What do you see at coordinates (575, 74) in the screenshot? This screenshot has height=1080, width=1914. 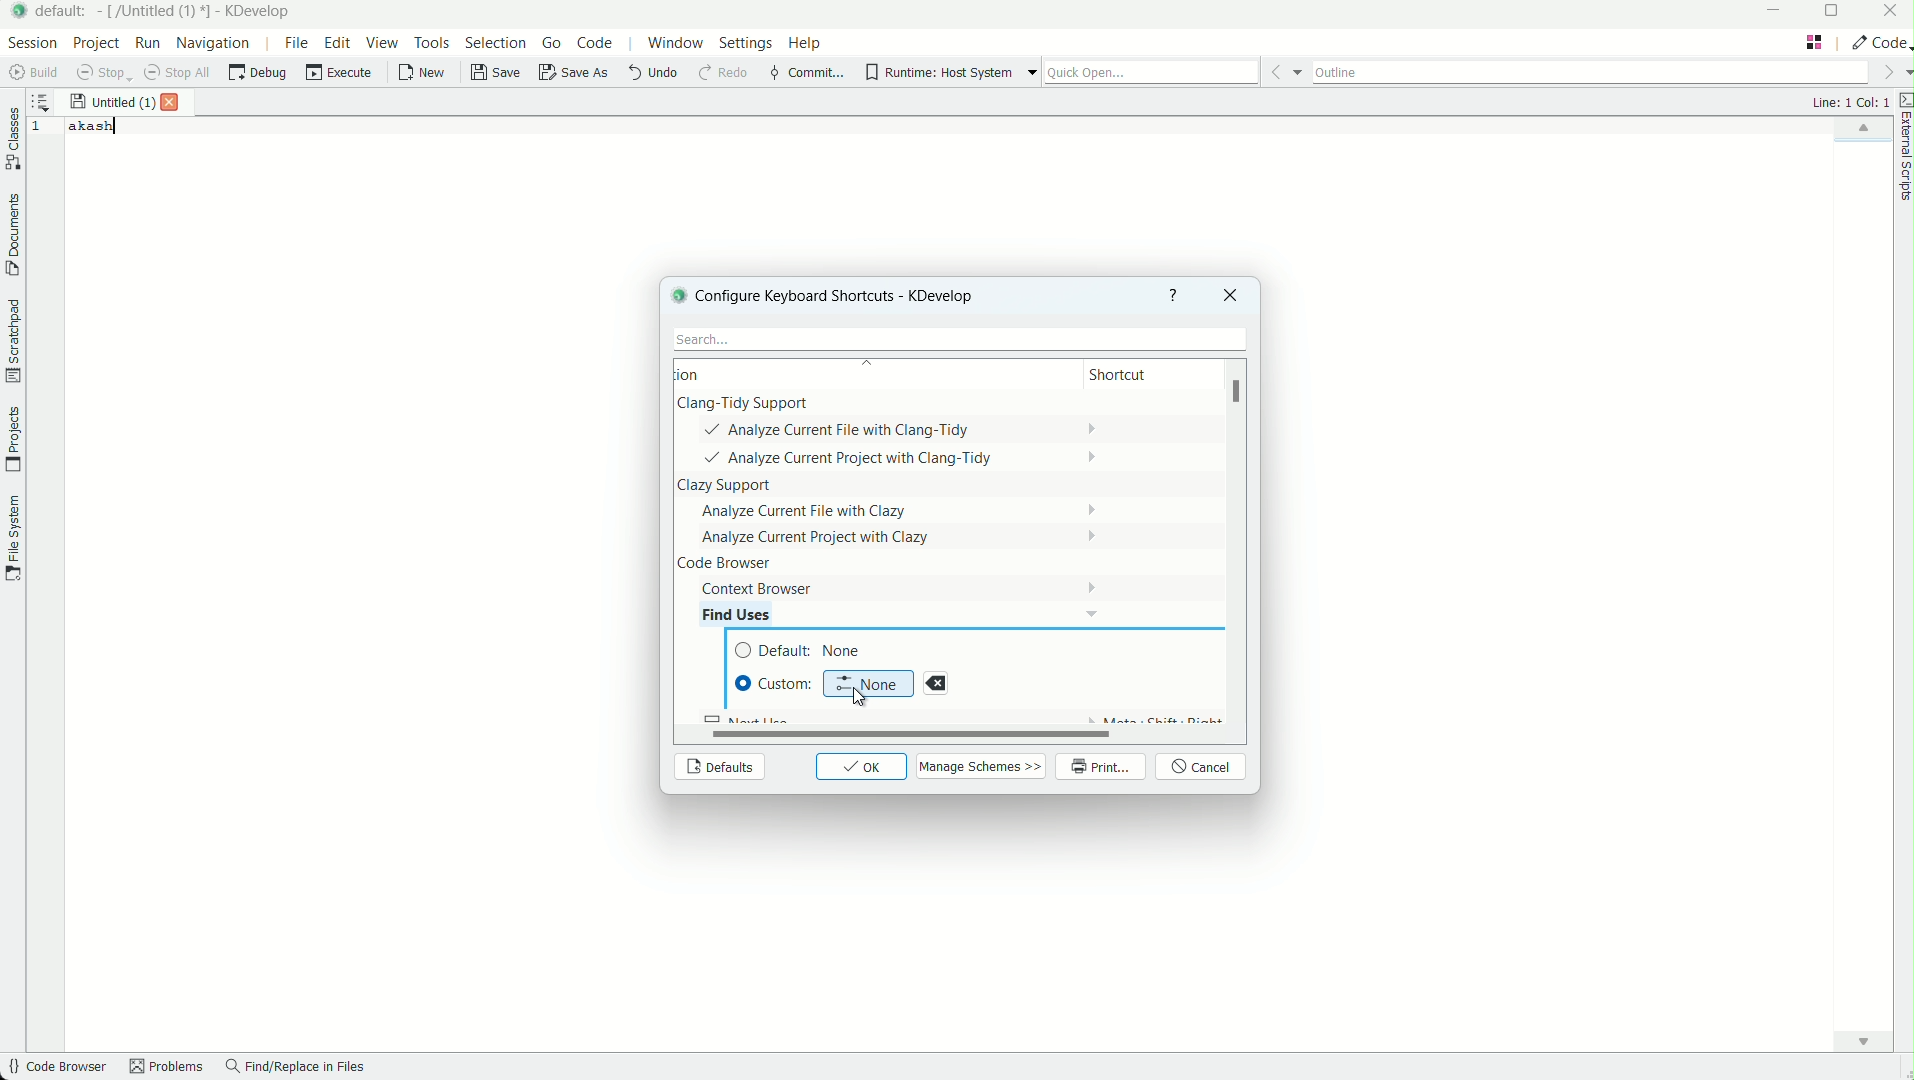 I see `save as` at bounding box center [575, 74].